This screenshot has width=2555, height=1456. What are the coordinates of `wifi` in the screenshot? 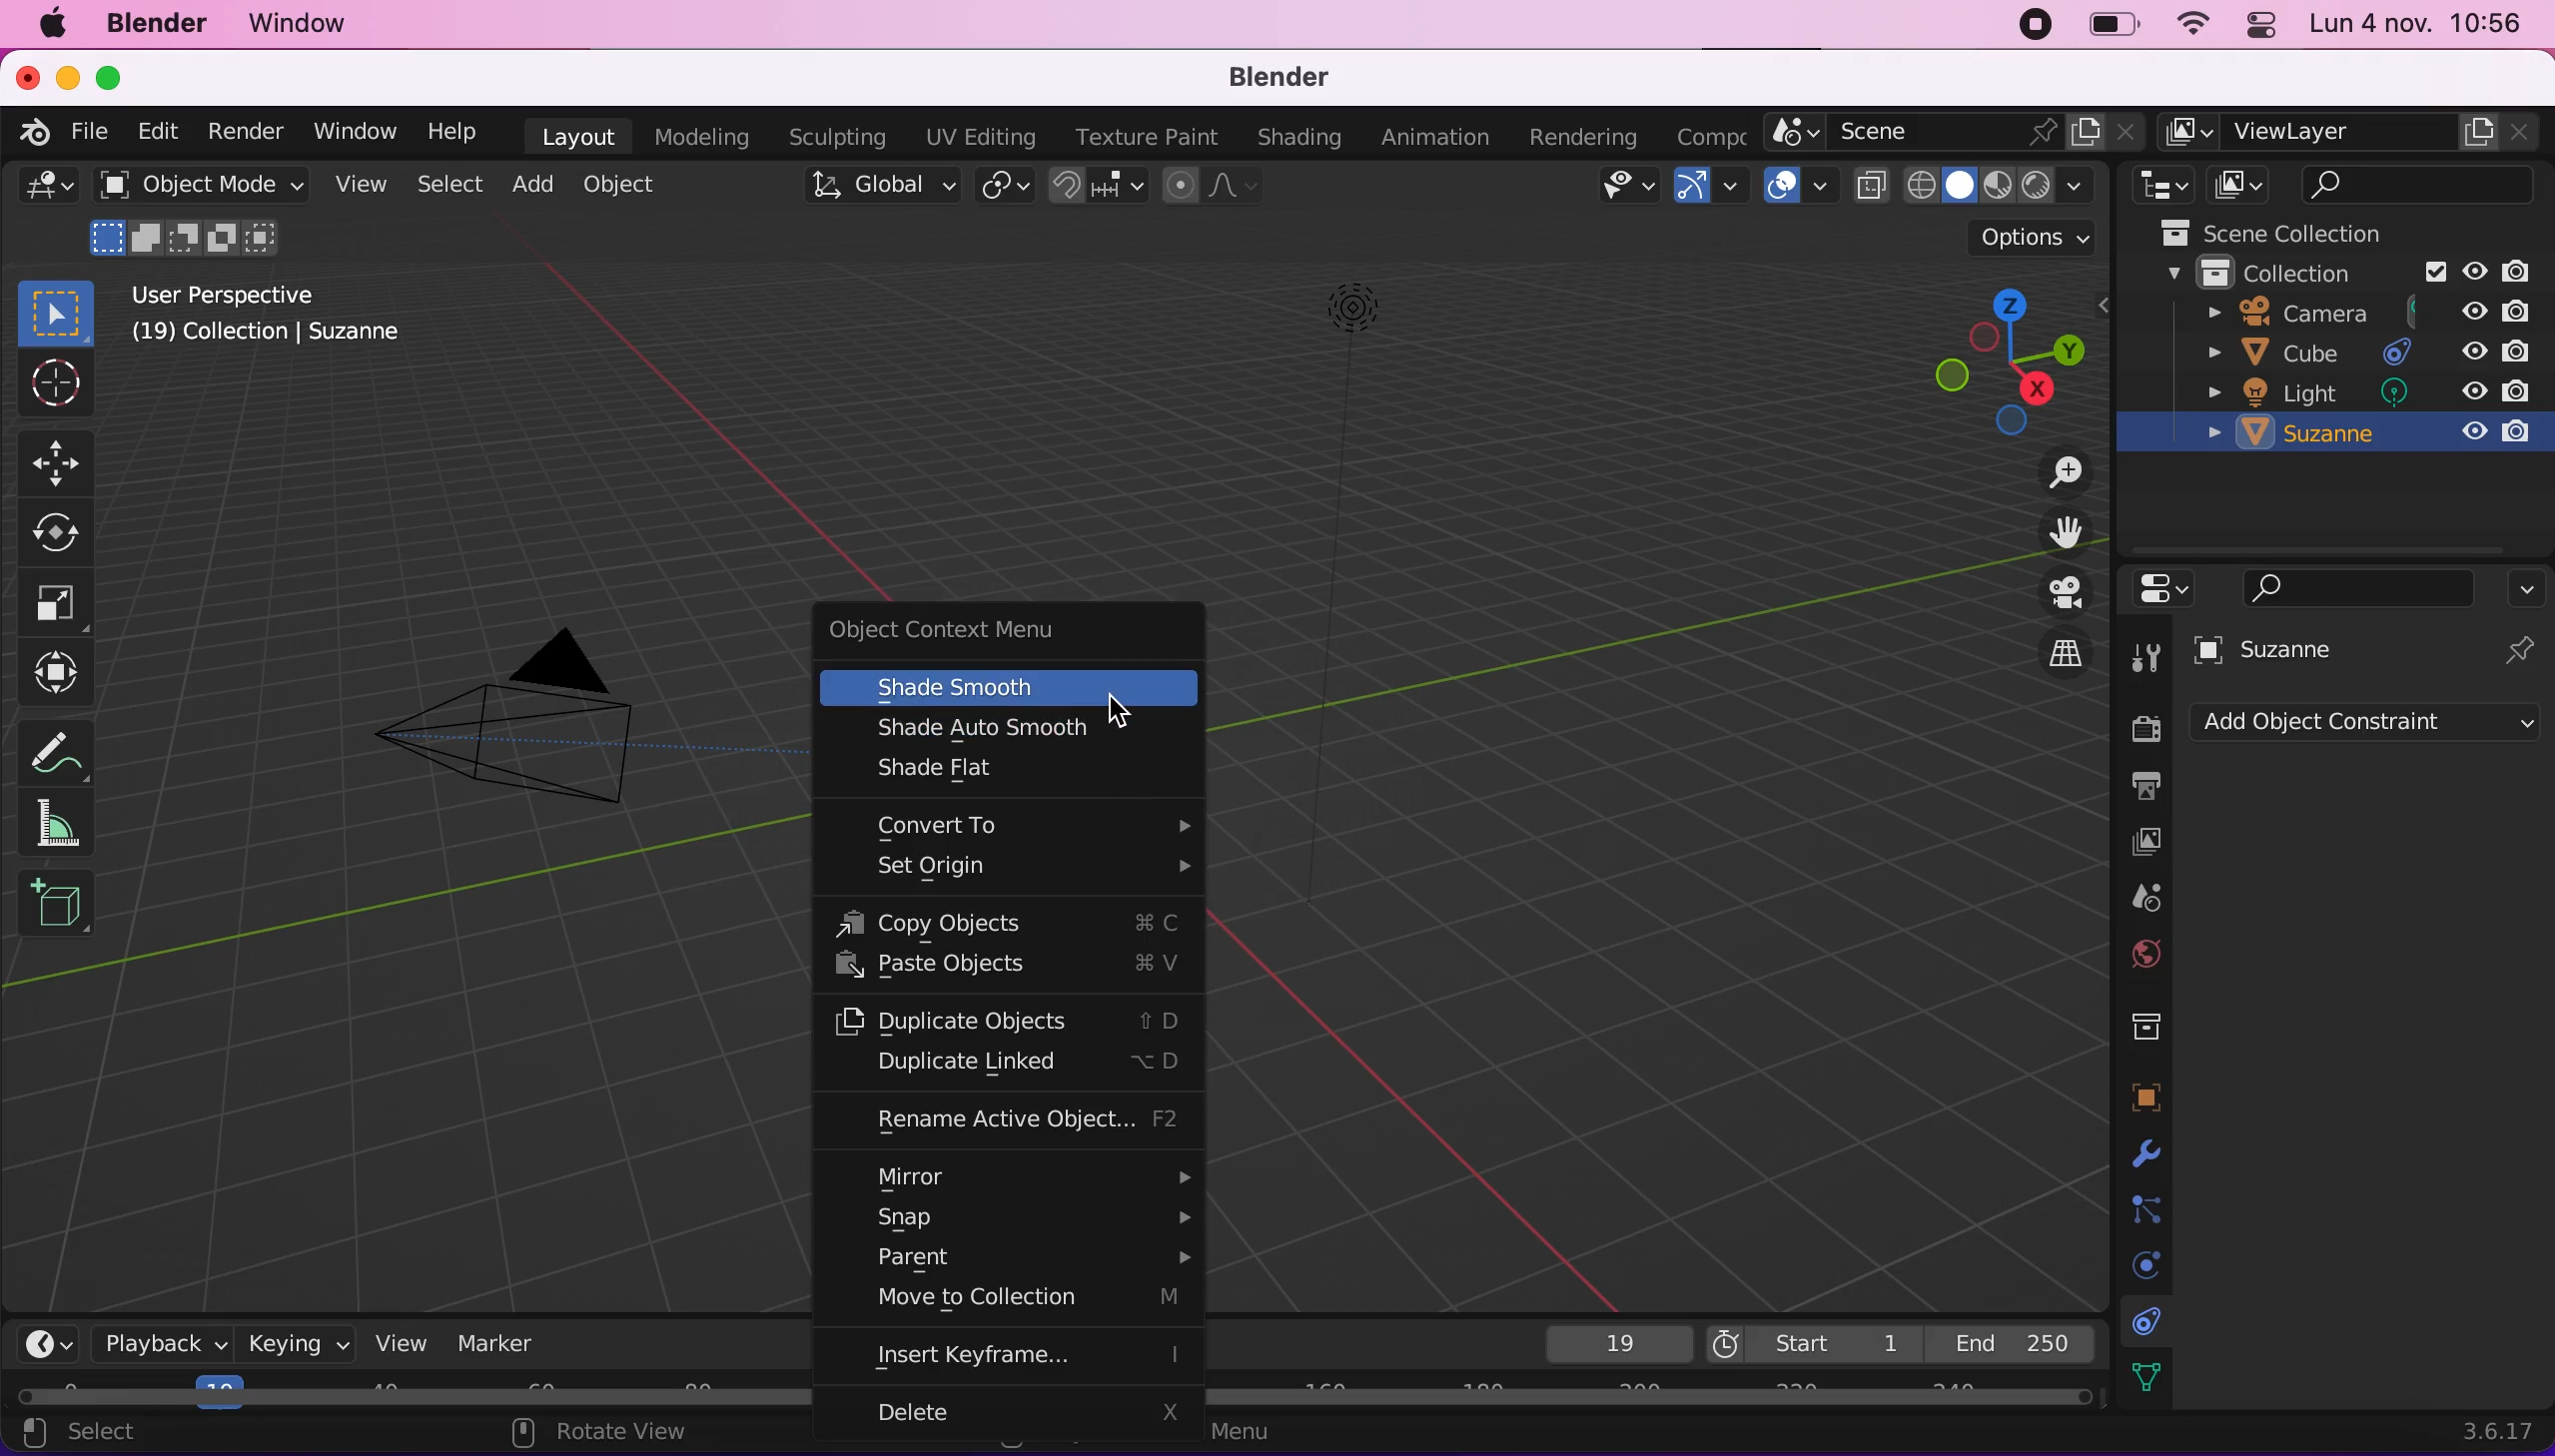 It's located at (2194, 26).